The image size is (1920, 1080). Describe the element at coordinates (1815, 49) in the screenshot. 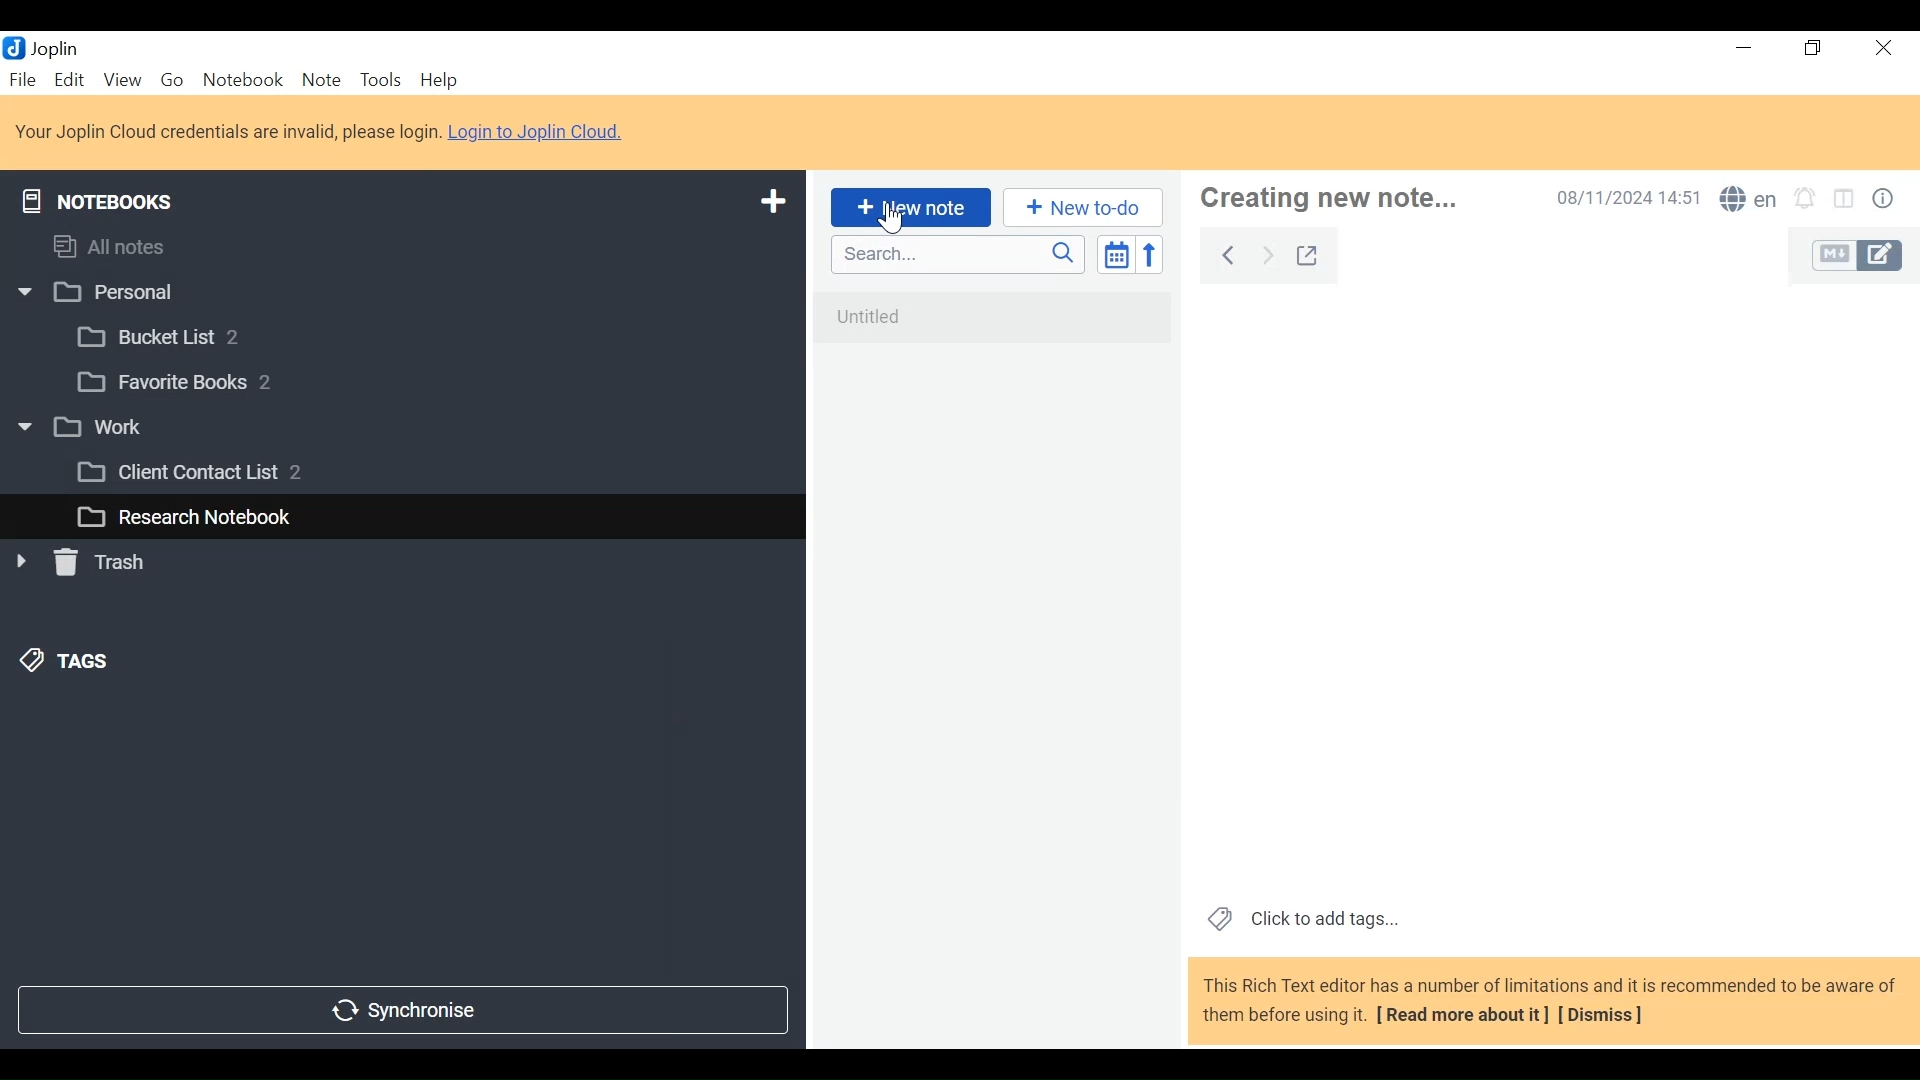

I see `Restore` at that location.